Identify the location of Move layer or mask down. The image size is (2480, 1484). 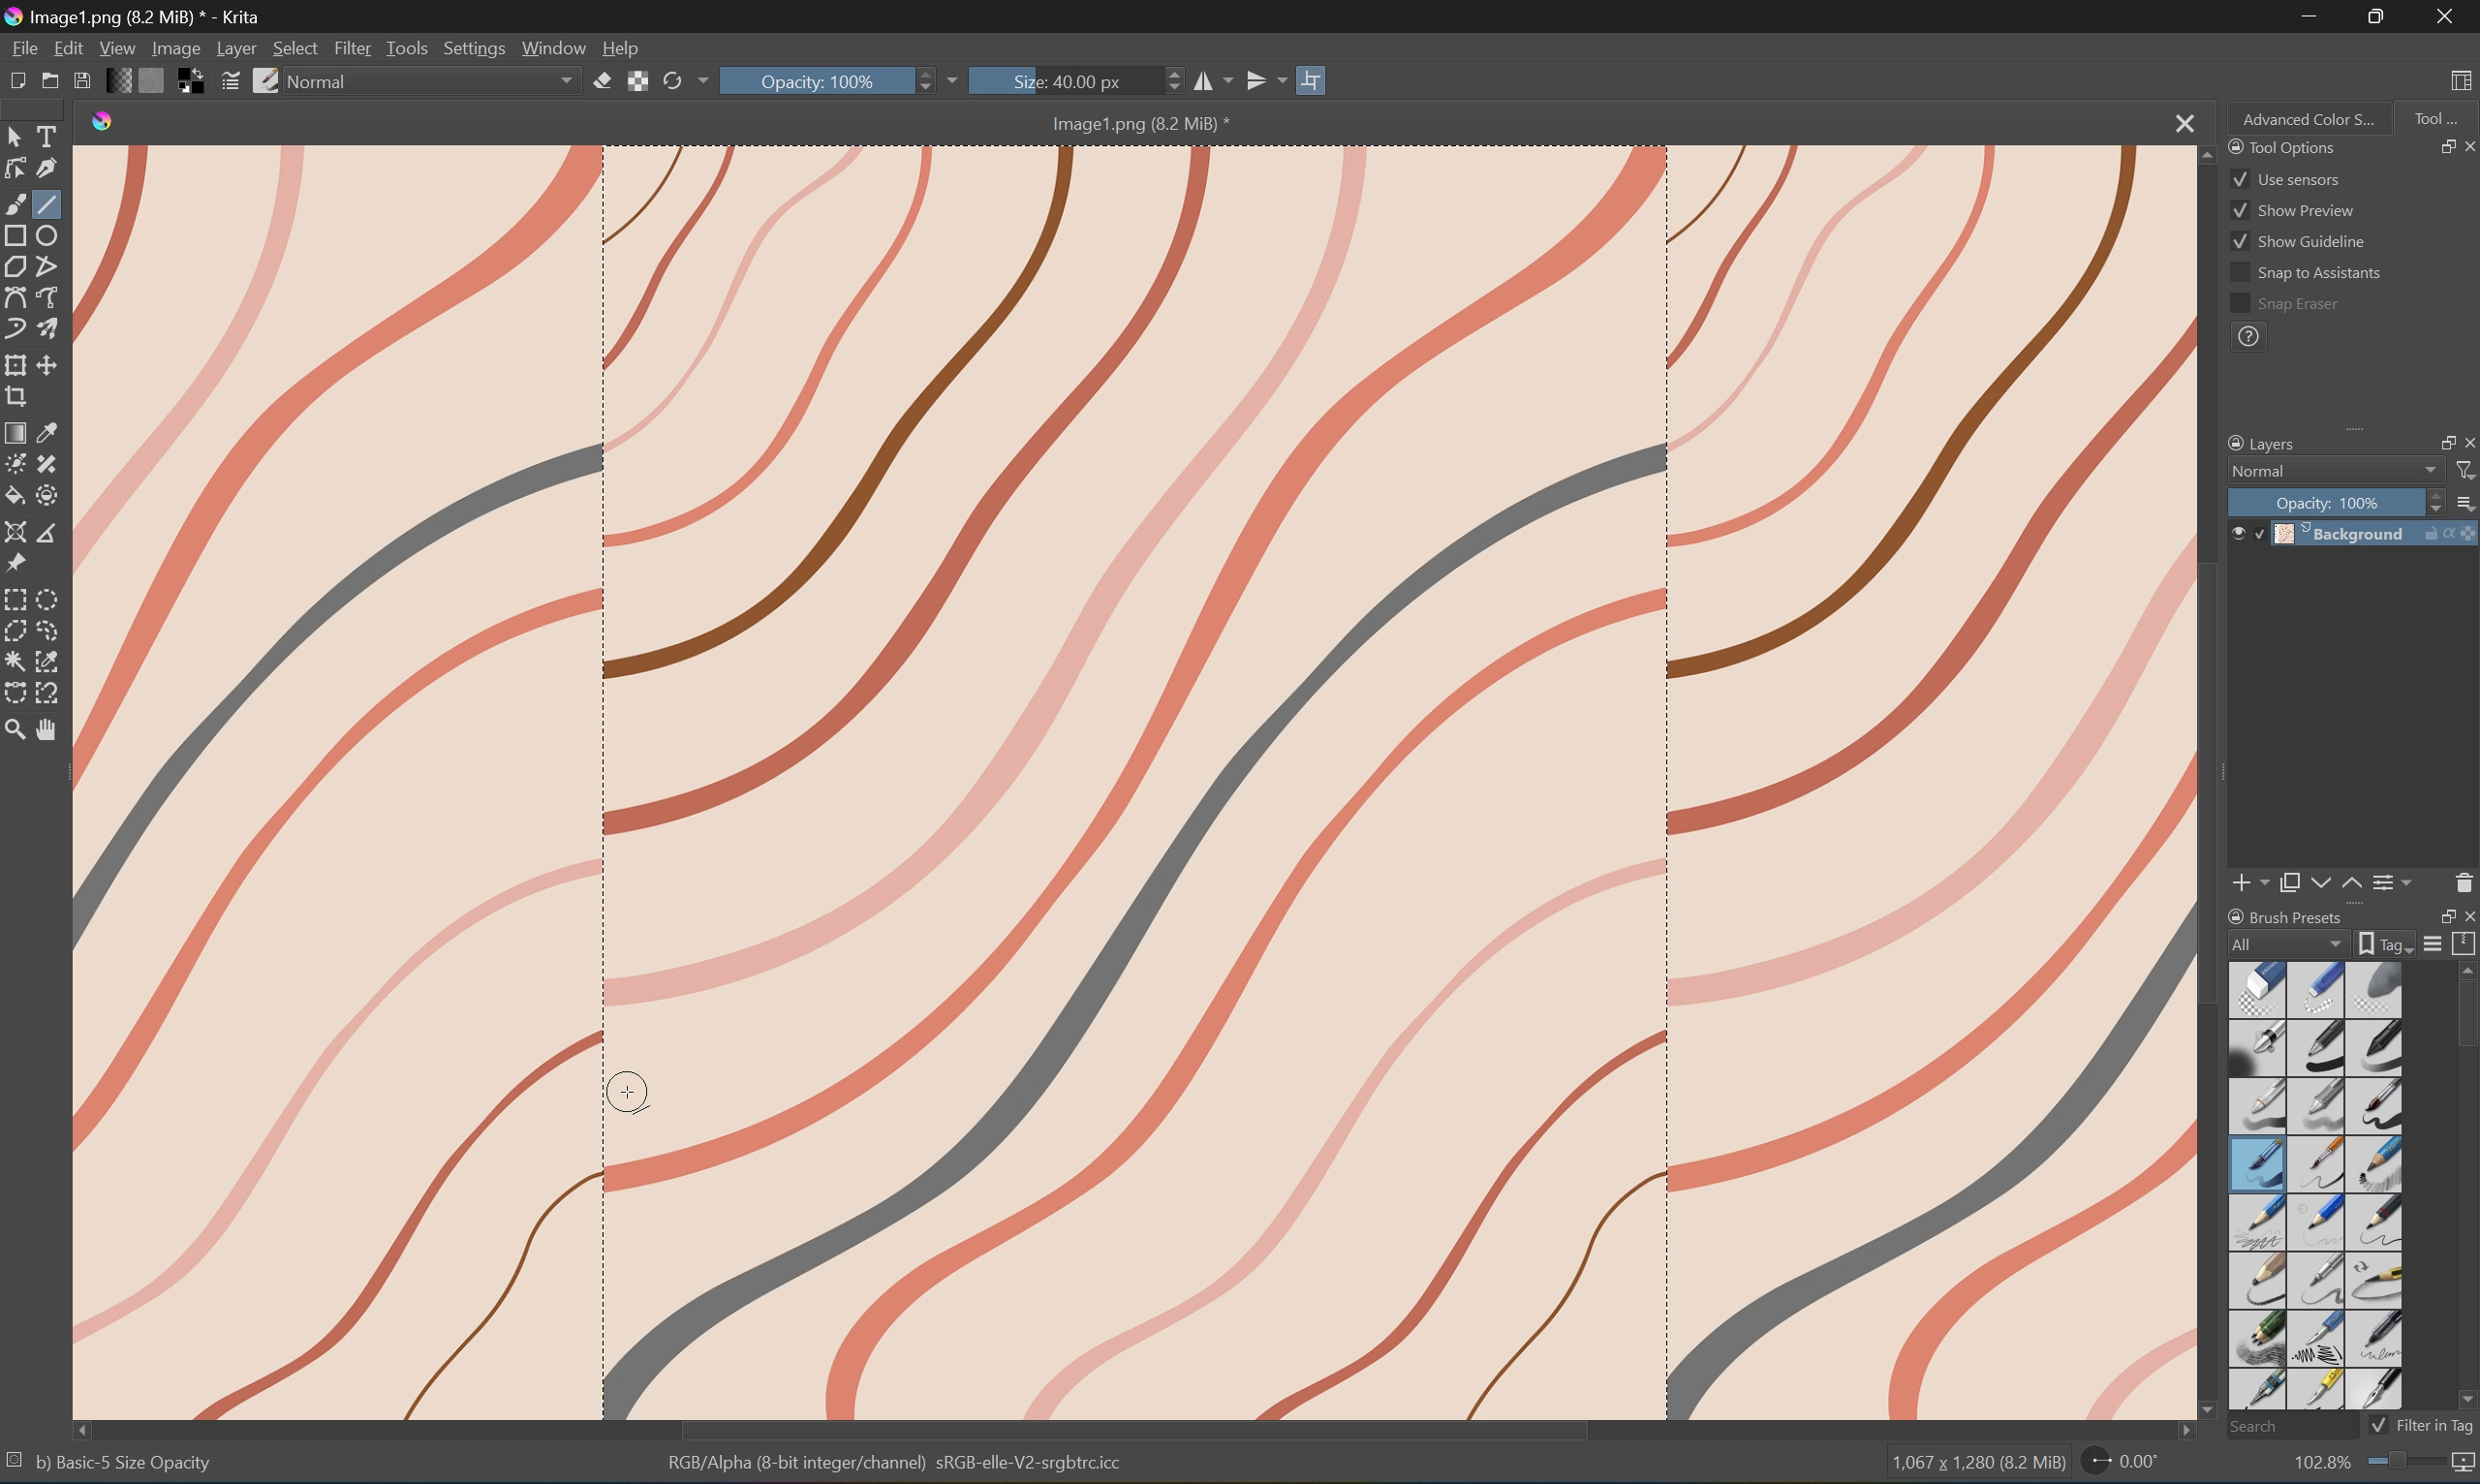
(2317, 882).